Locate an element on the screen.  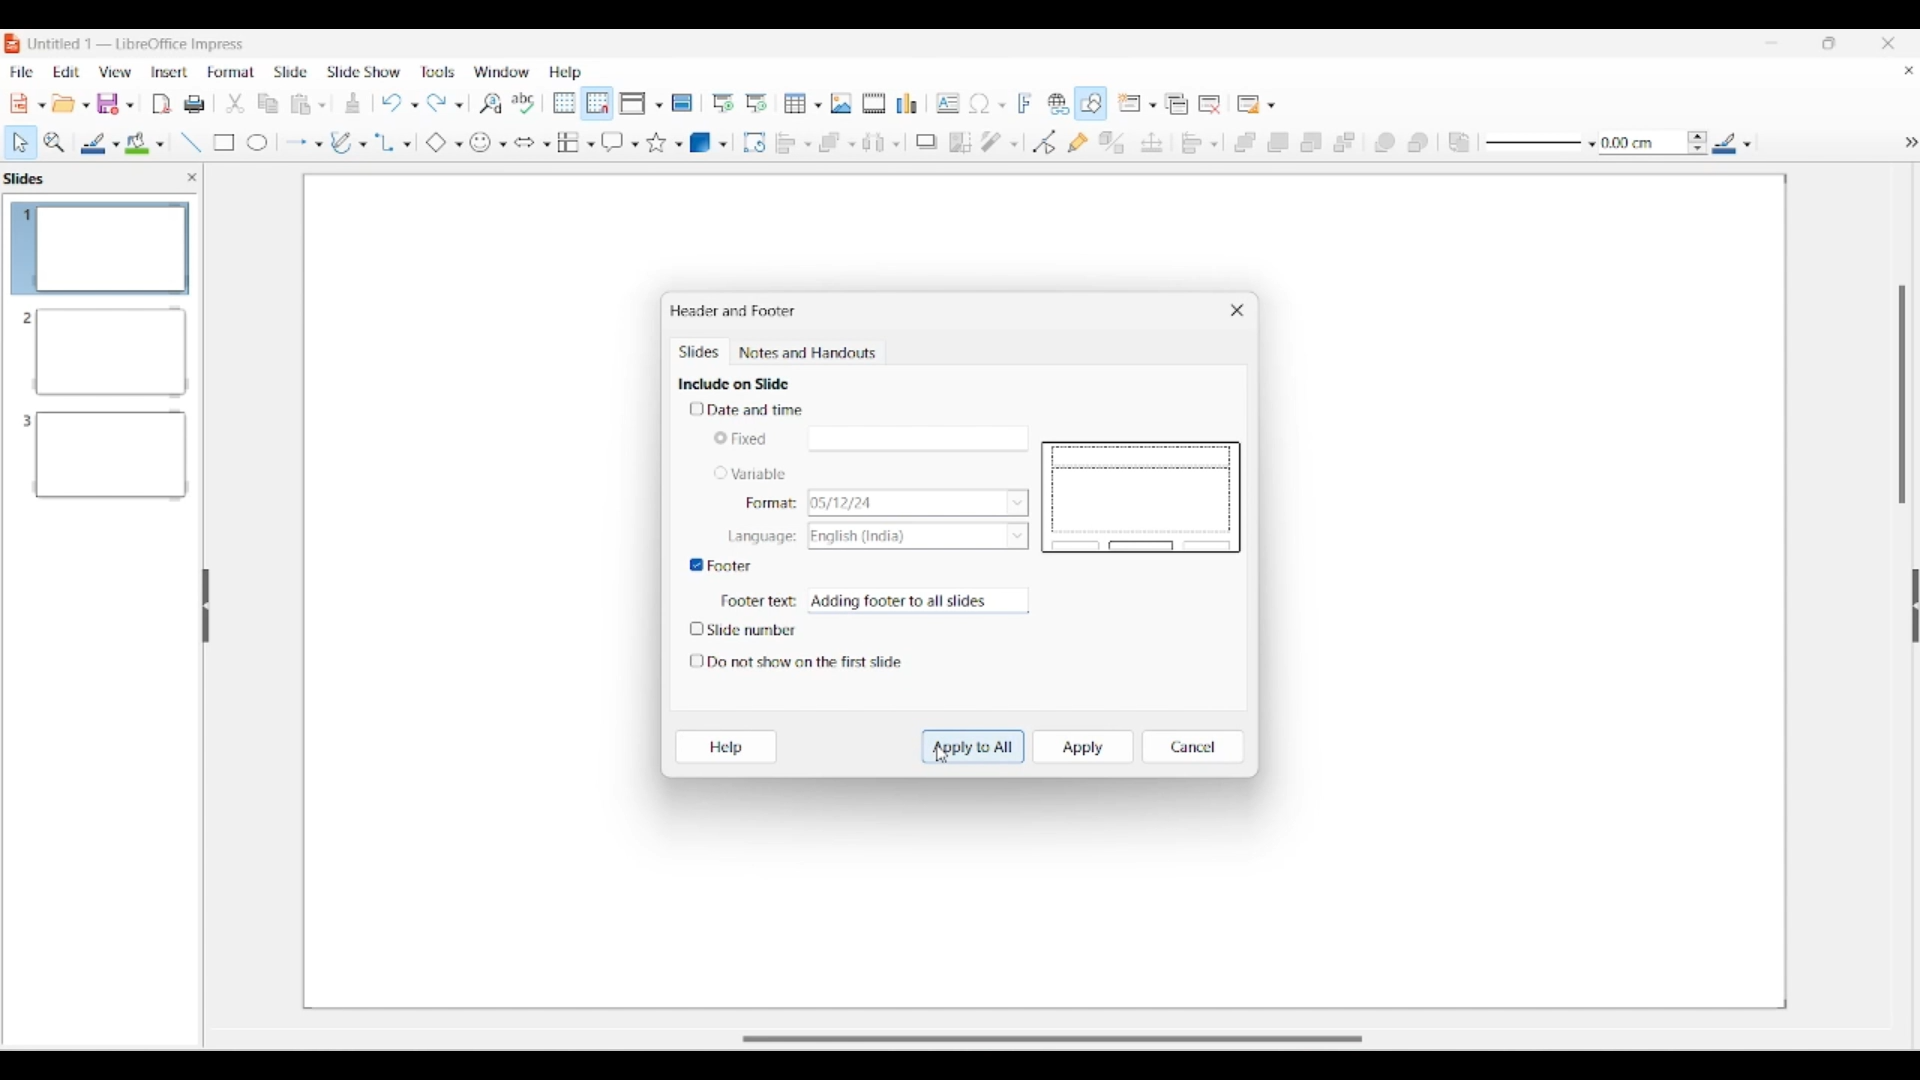
trim is located at coordinates (232, 102).